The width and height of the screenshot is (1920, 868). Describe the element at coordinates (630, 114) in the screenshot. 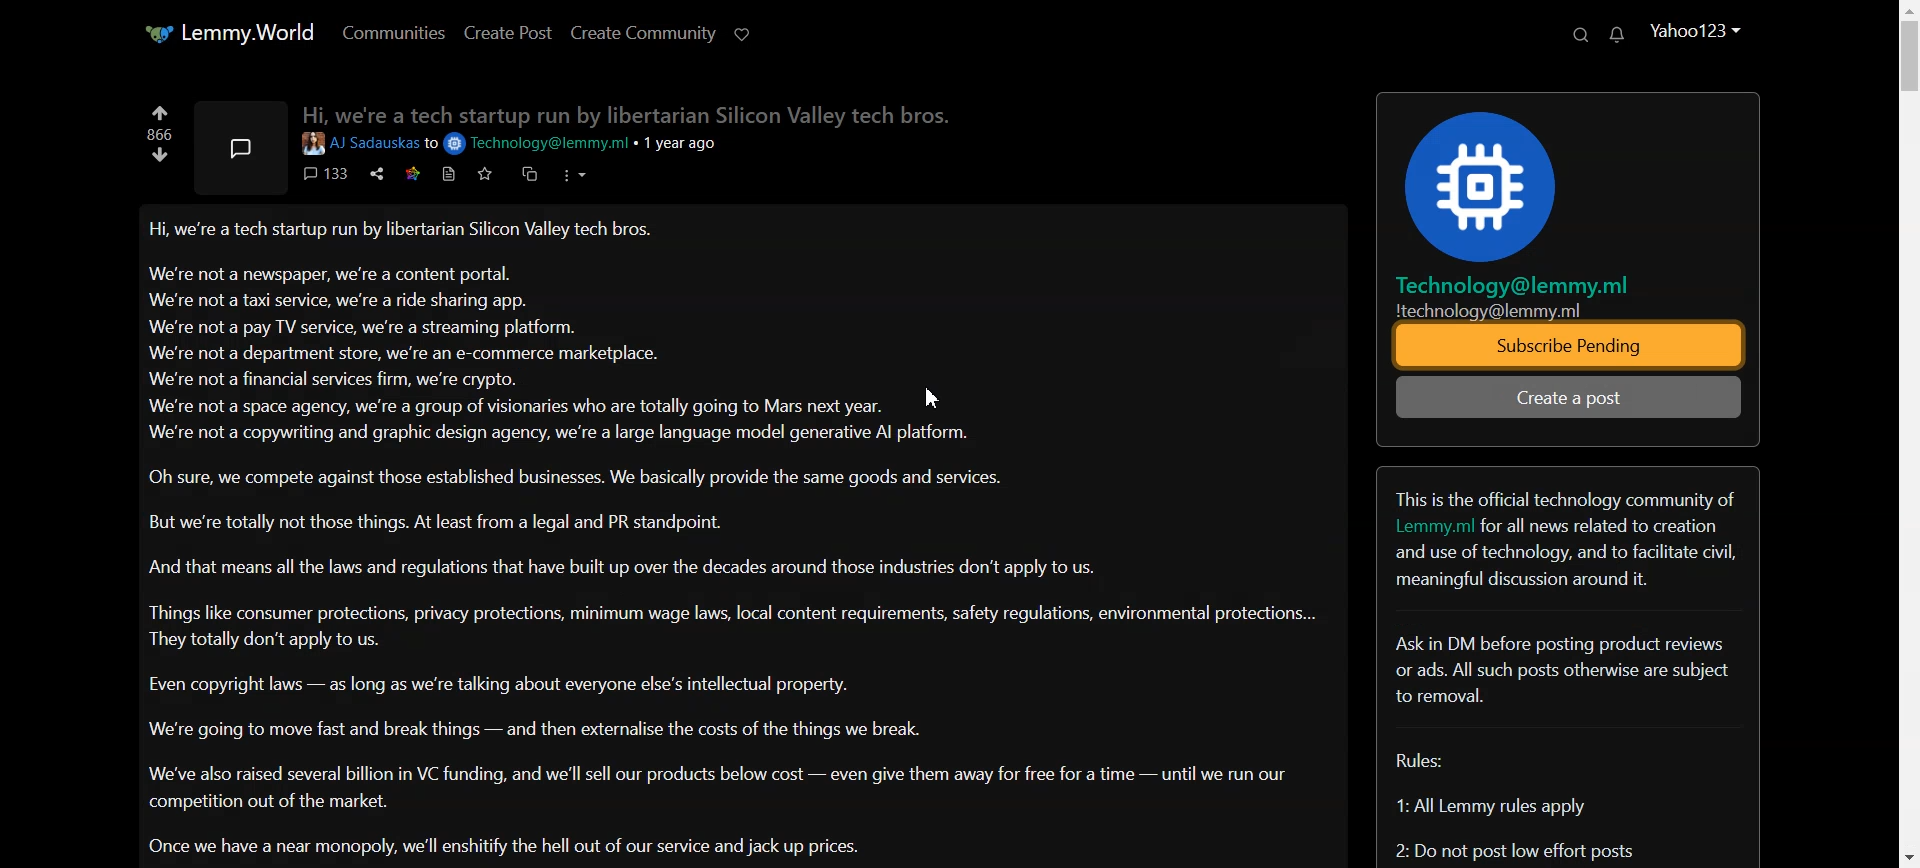

I see `Hi we're a tech startup run bv libertarian Silicon Valley tech bros.` at that location.